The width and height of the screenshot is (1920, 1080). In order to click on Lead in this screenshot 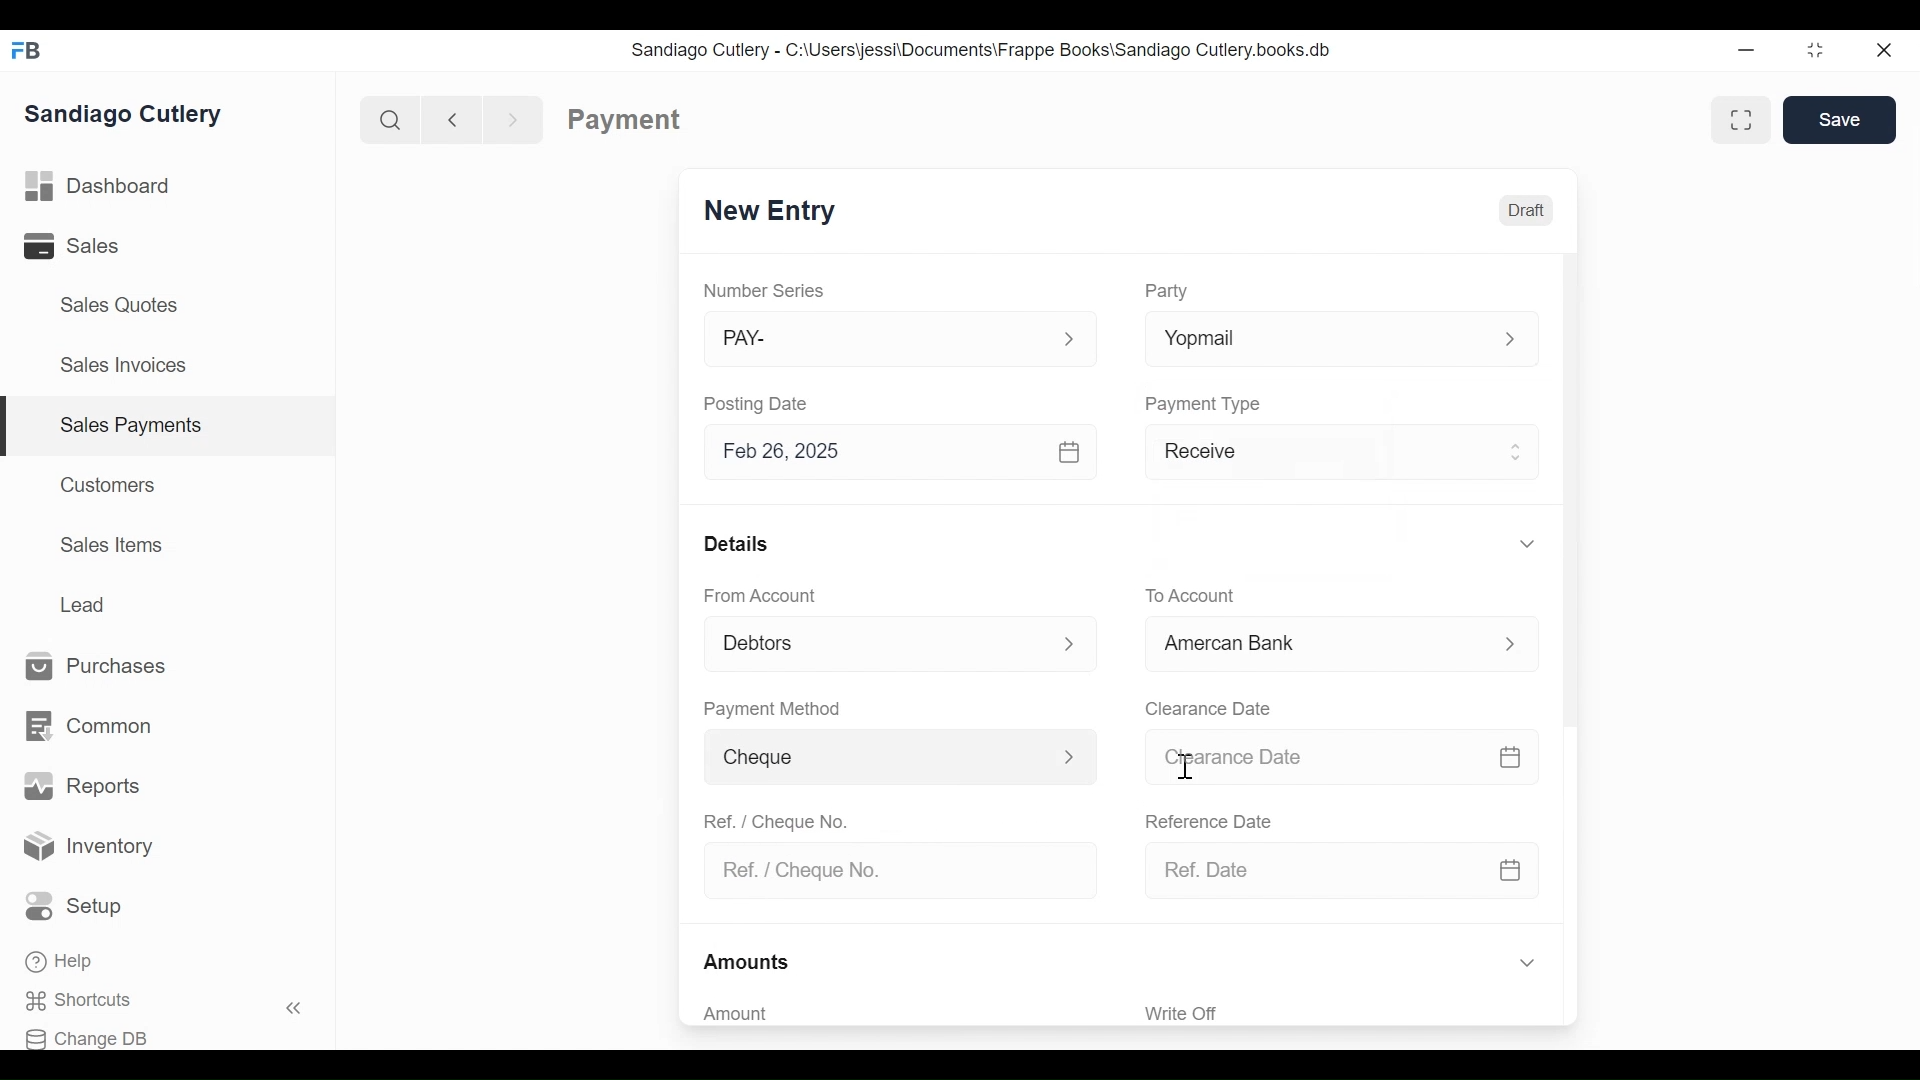, I will do `click(86, 602)`.